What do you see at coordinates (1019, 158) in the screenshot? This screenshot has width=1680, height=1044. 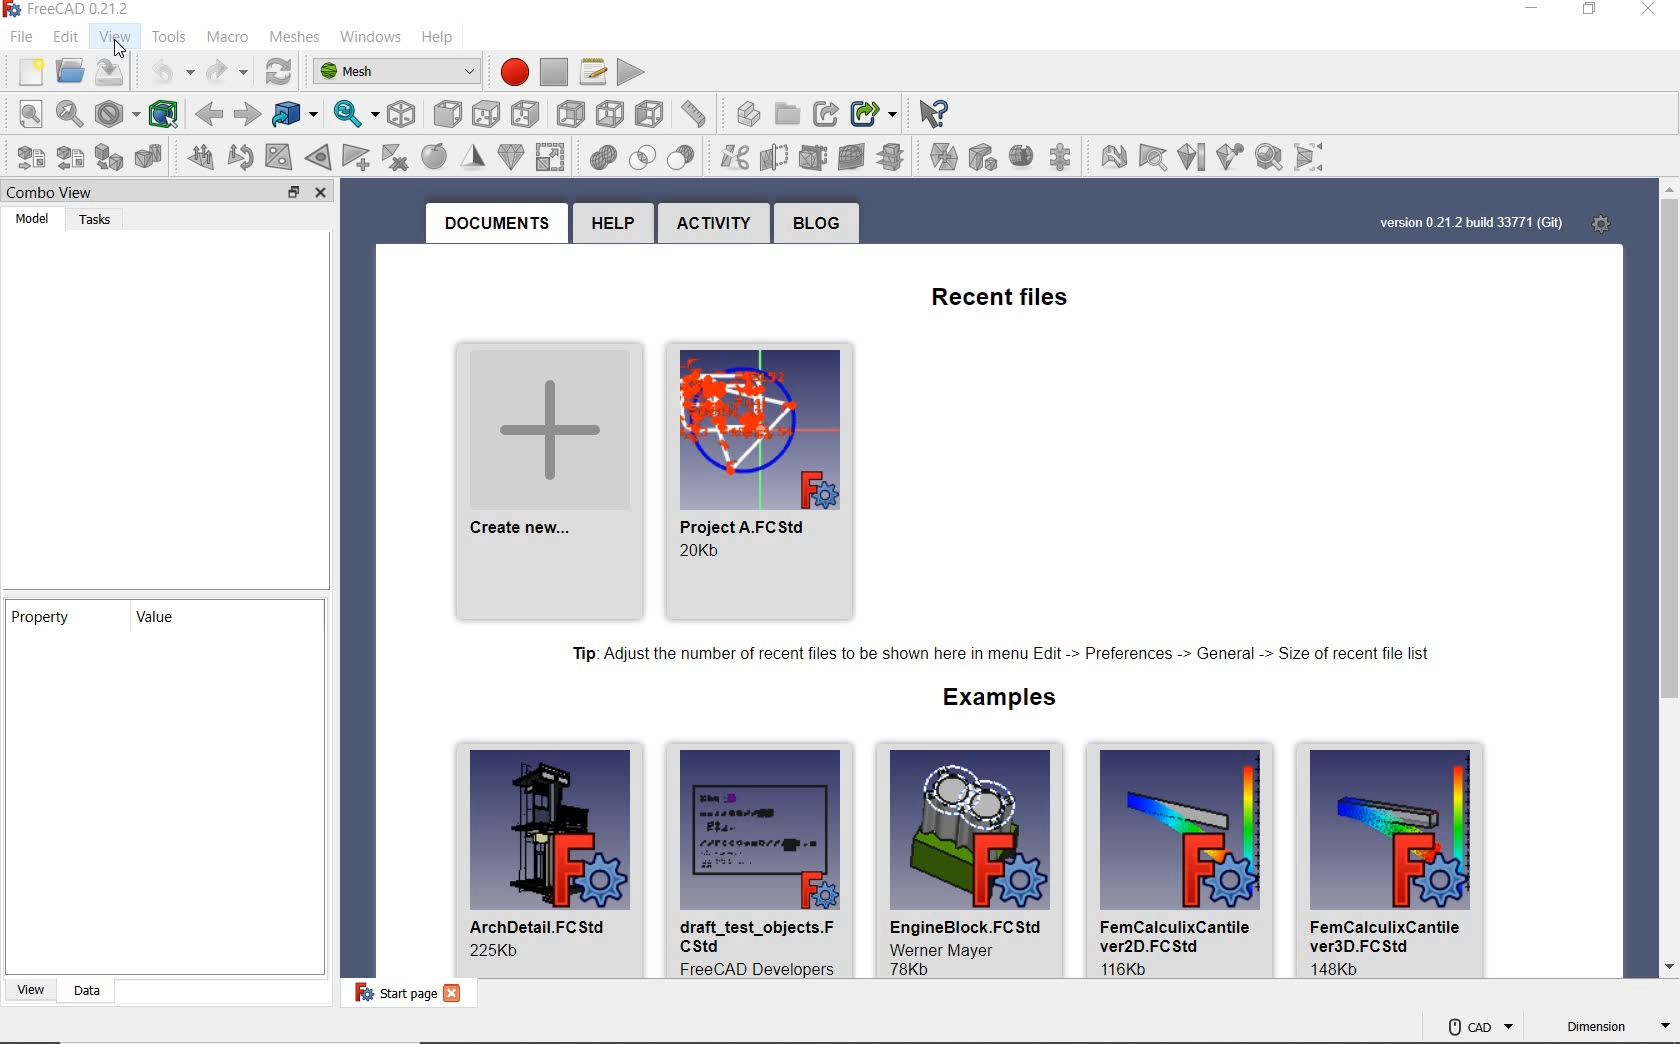 I see `create mesh segments from best-fit surfaces` at bounding box center [1019, 158].